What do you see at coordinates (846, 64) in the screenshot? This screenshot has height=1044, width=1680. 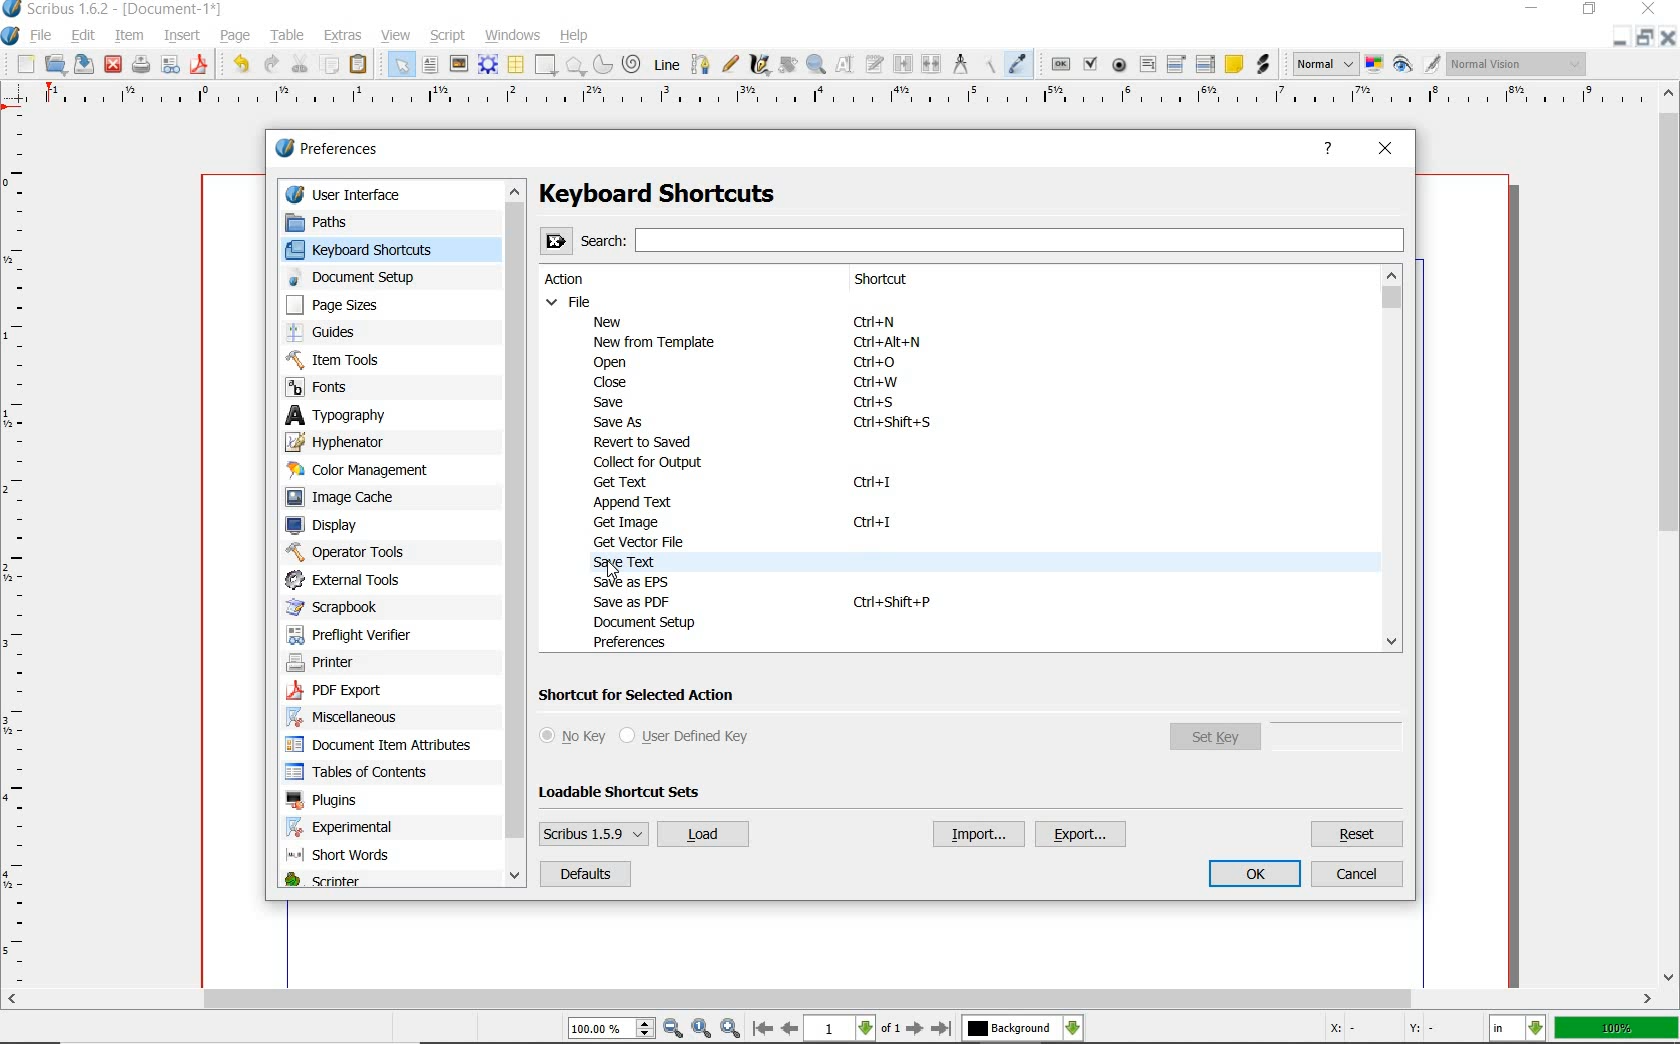 I see `edit contents of frame` at bounding box center [846, 64].